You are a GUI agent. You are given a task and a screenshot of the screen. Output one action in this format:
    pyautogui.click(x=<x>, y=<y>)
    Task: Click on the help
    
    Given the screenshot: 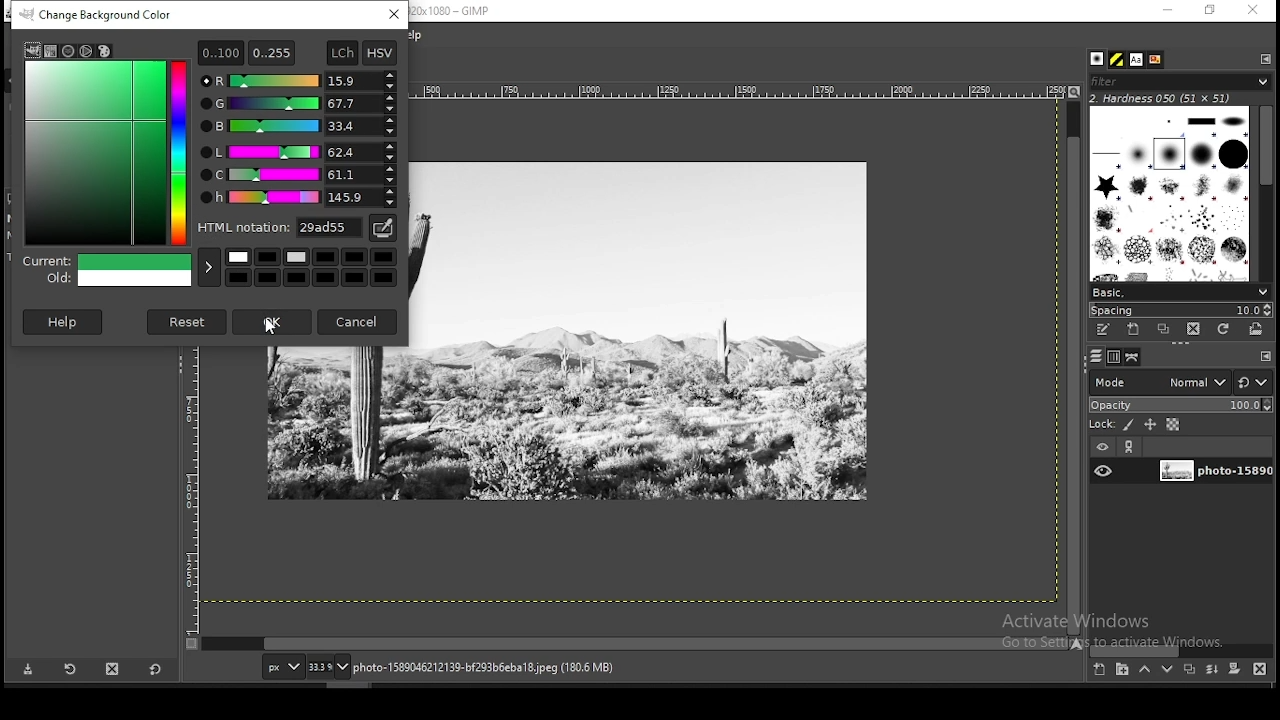 What is the action you would take?
    pyautogui.click(x=65, y=321)
    